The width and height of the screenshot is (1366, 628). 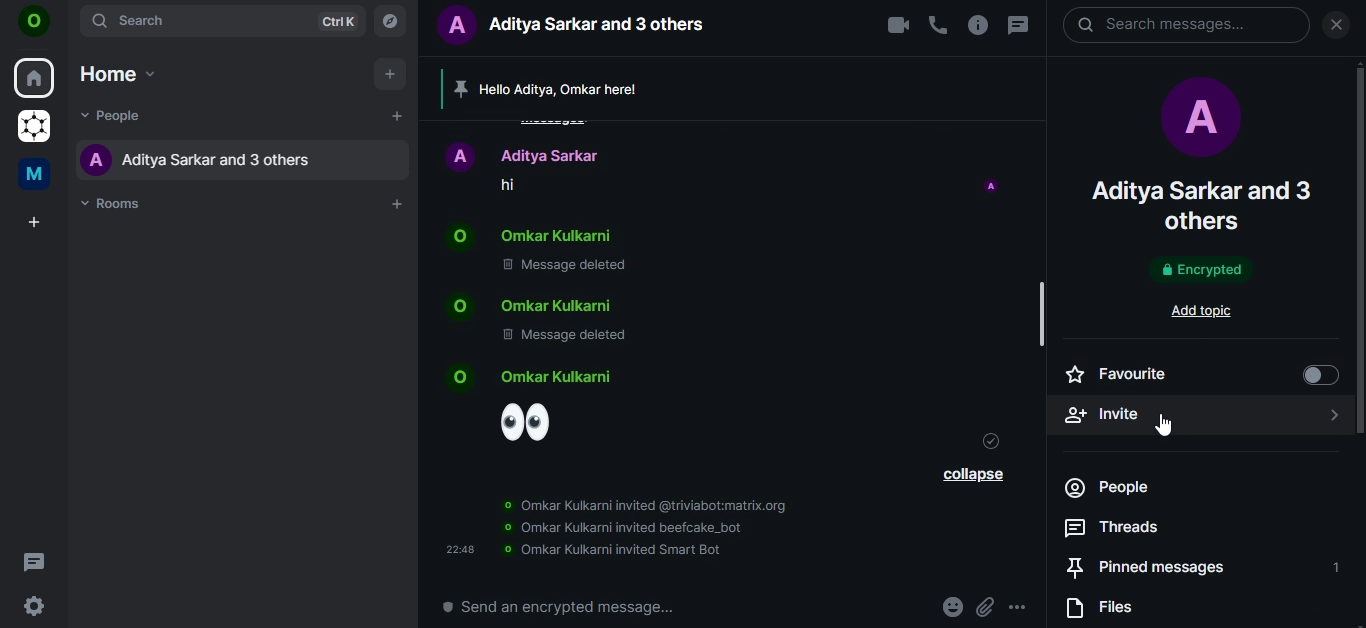 I want to click on quick settings, so click(x=34, y=608).